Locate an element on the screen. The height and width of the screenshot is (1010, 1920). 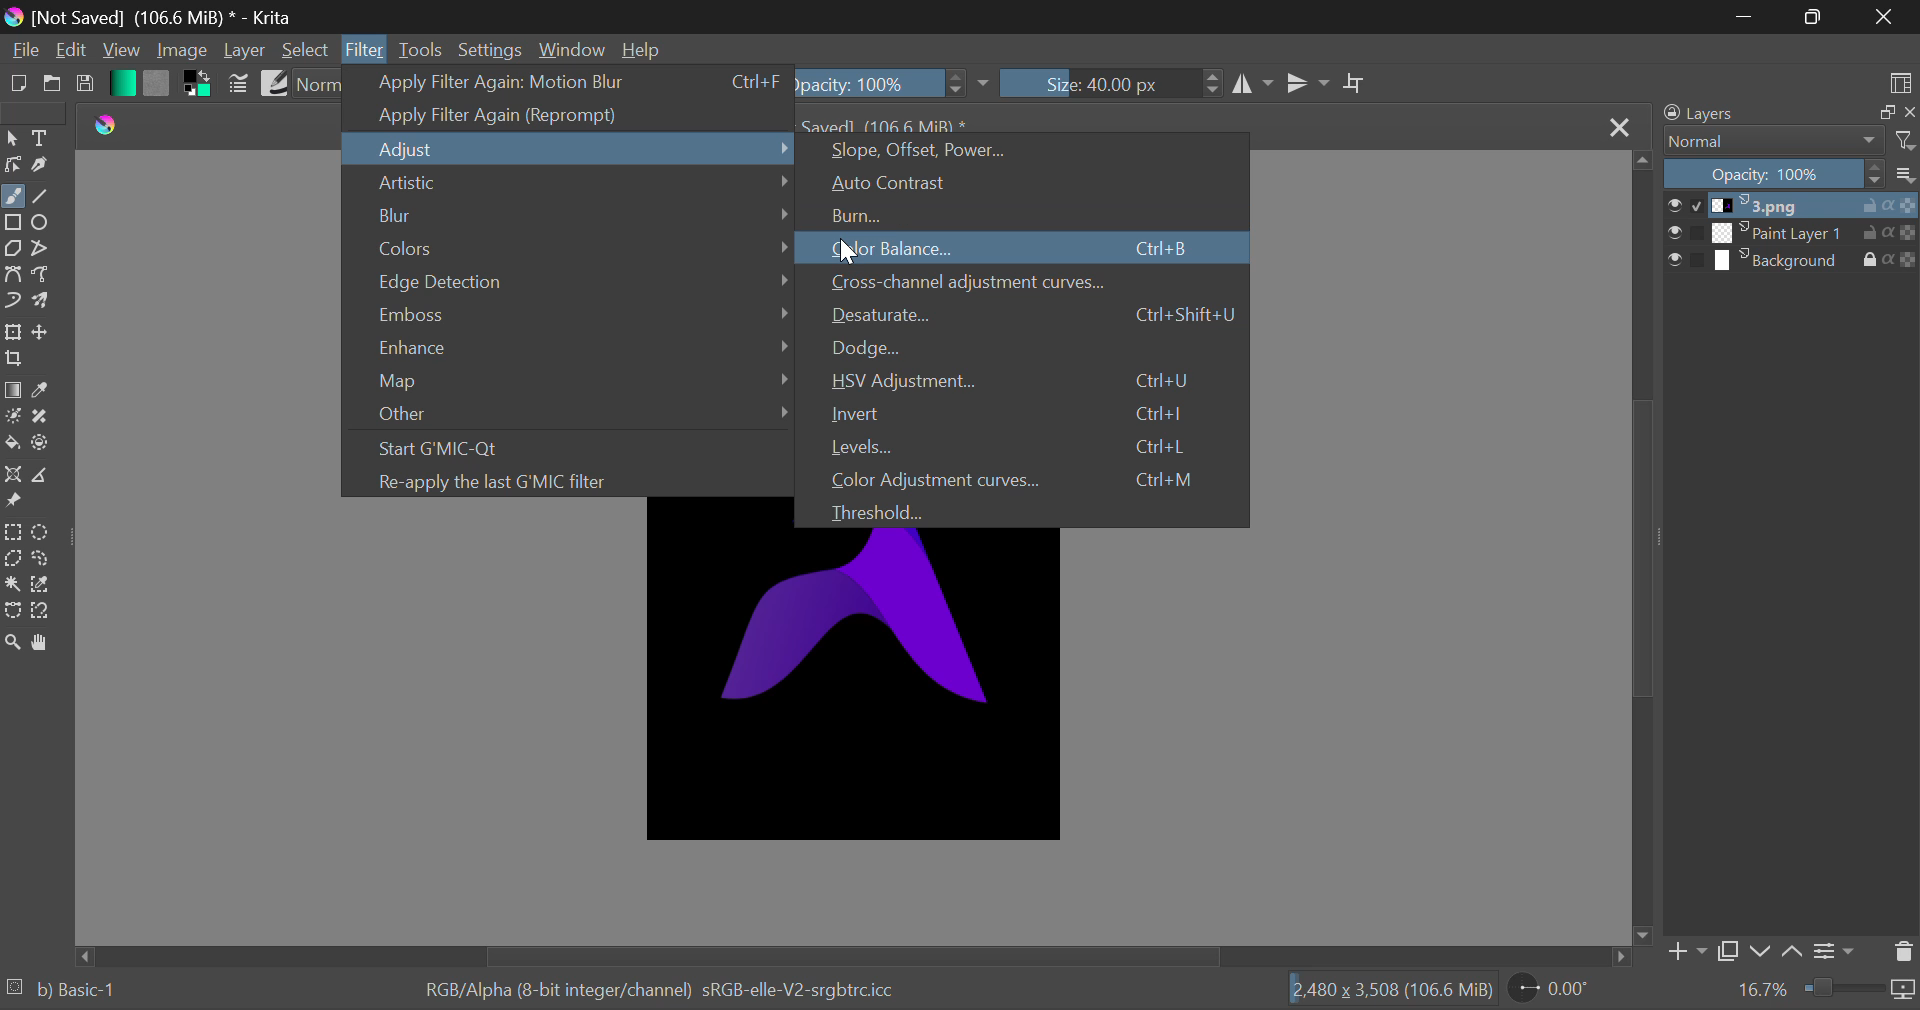
Freehand Tool is located at coordinates (12, 196).